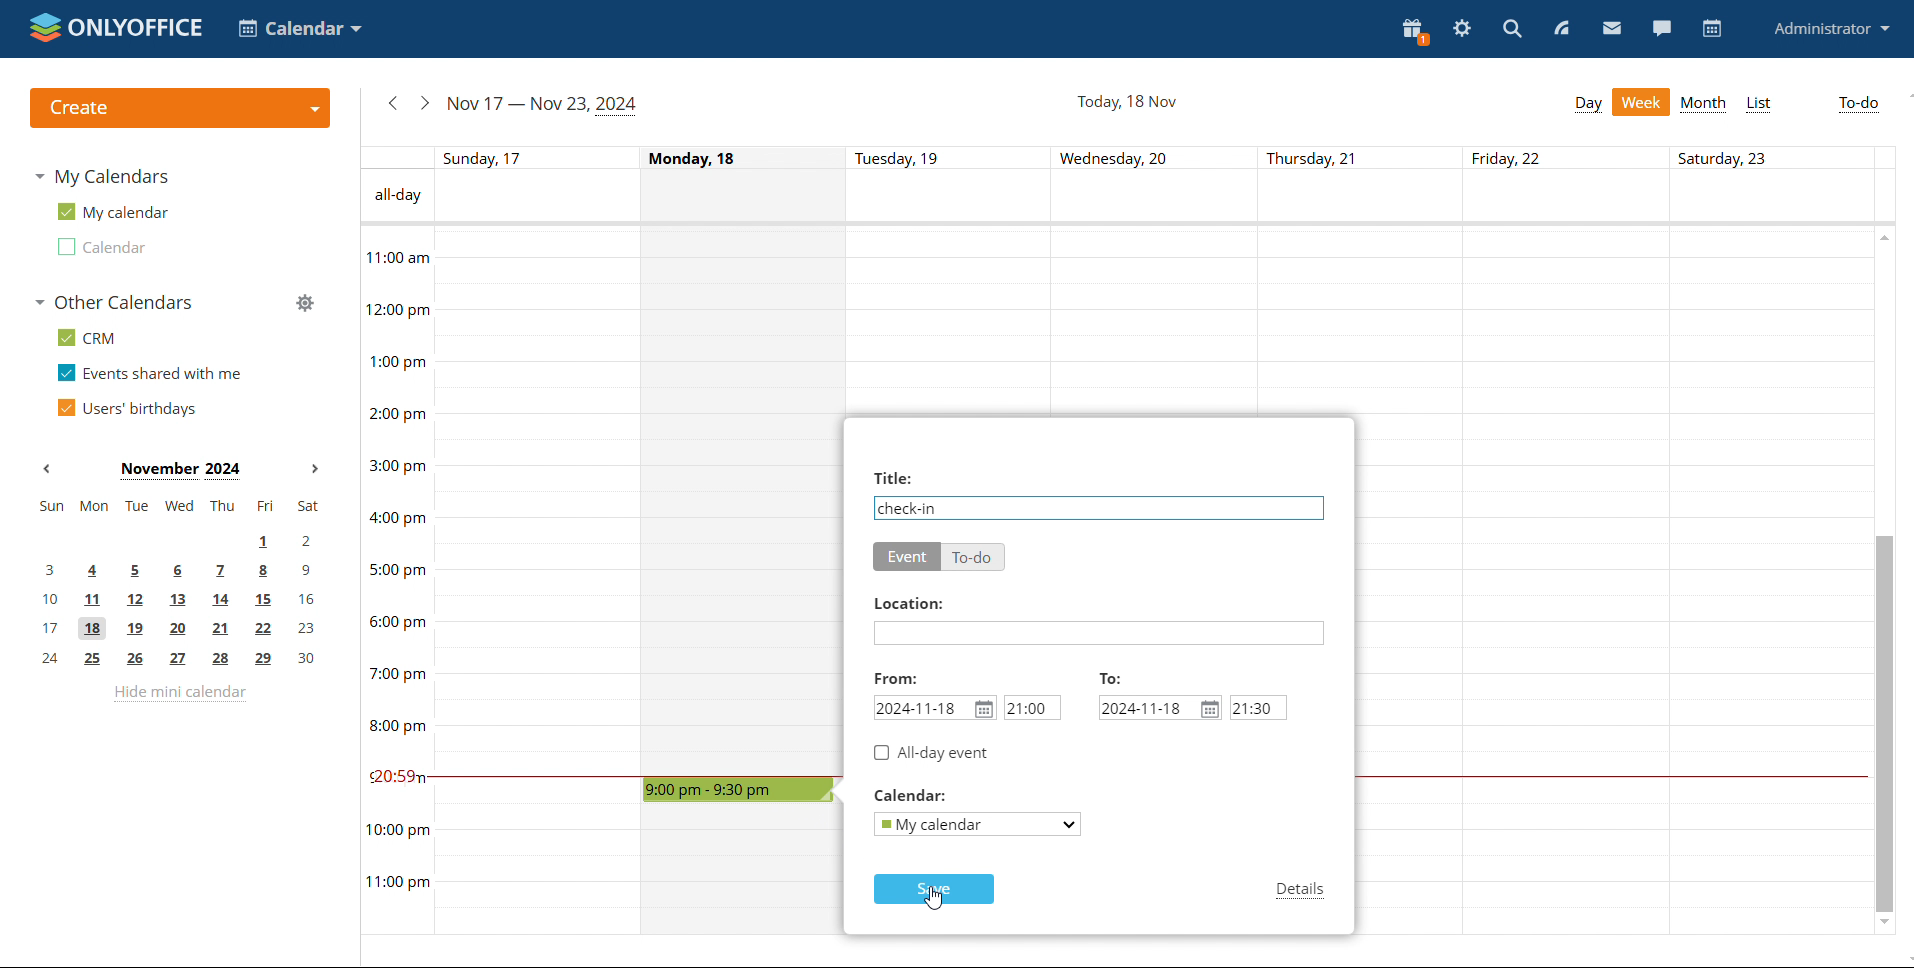 The height and width of the screenshot is (968, 1914). I want to click on second calendar, so click(100, 245).